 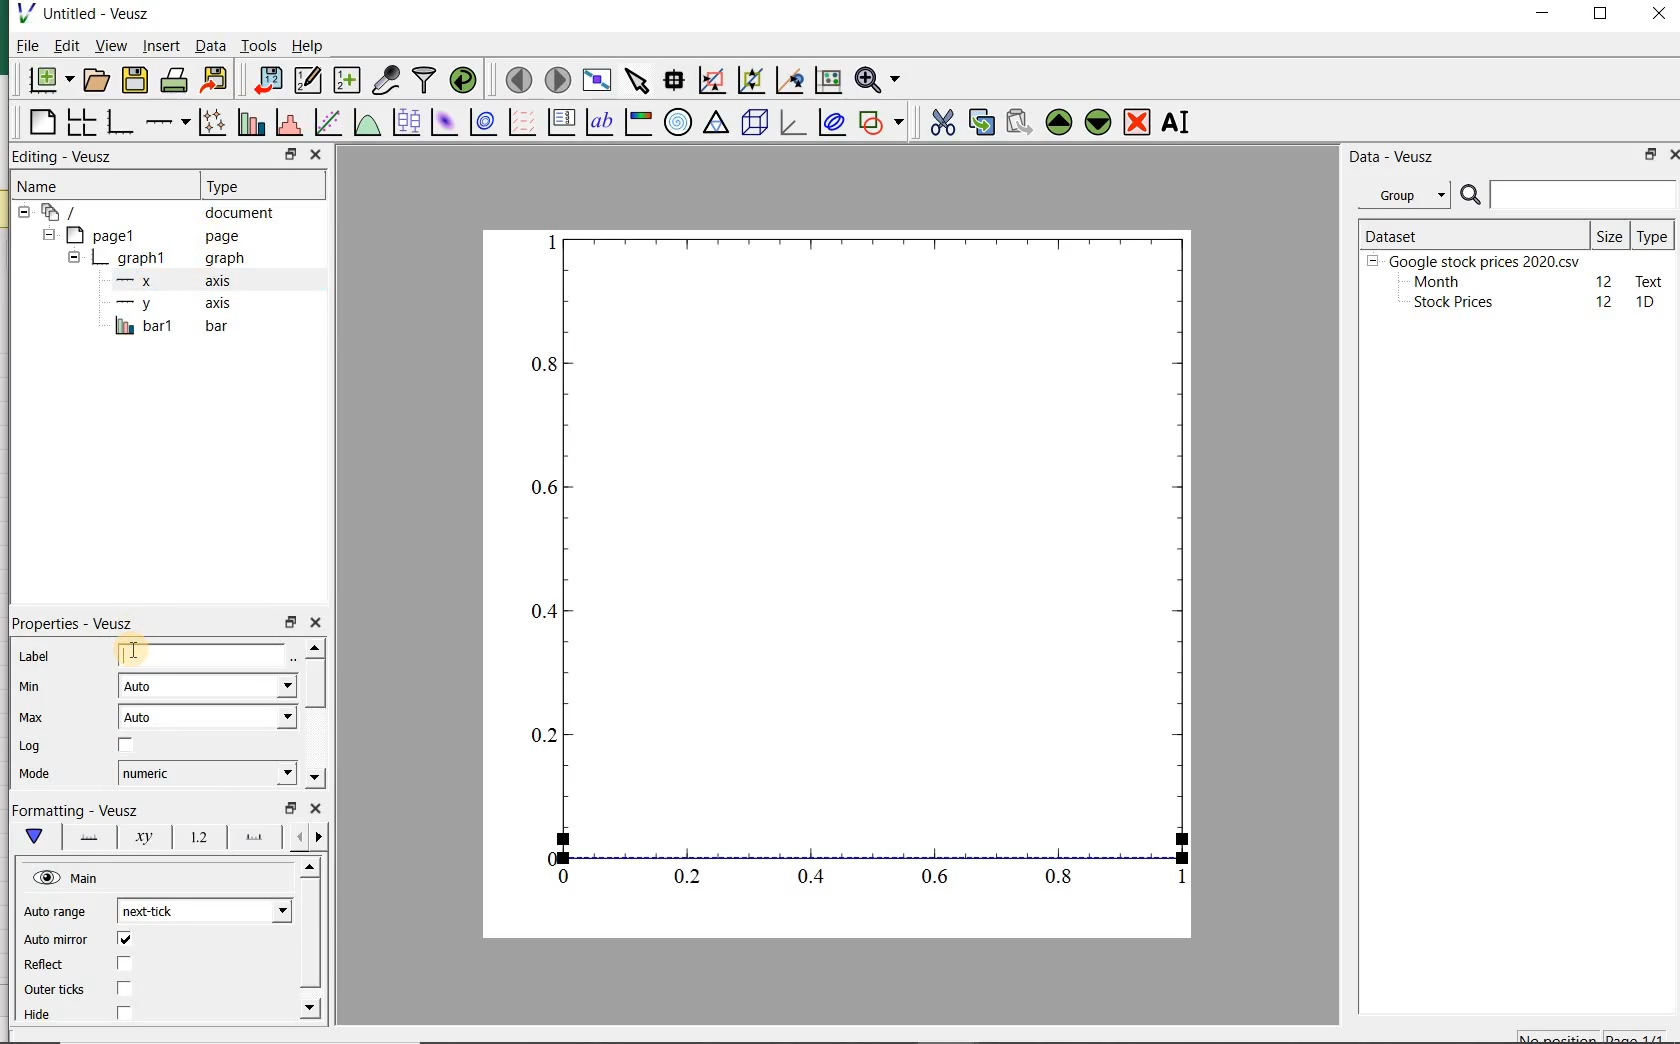 What do you see at coordinates (201, 911) in the screenshot?
I see `next tick` at bounding box center [201, 911].